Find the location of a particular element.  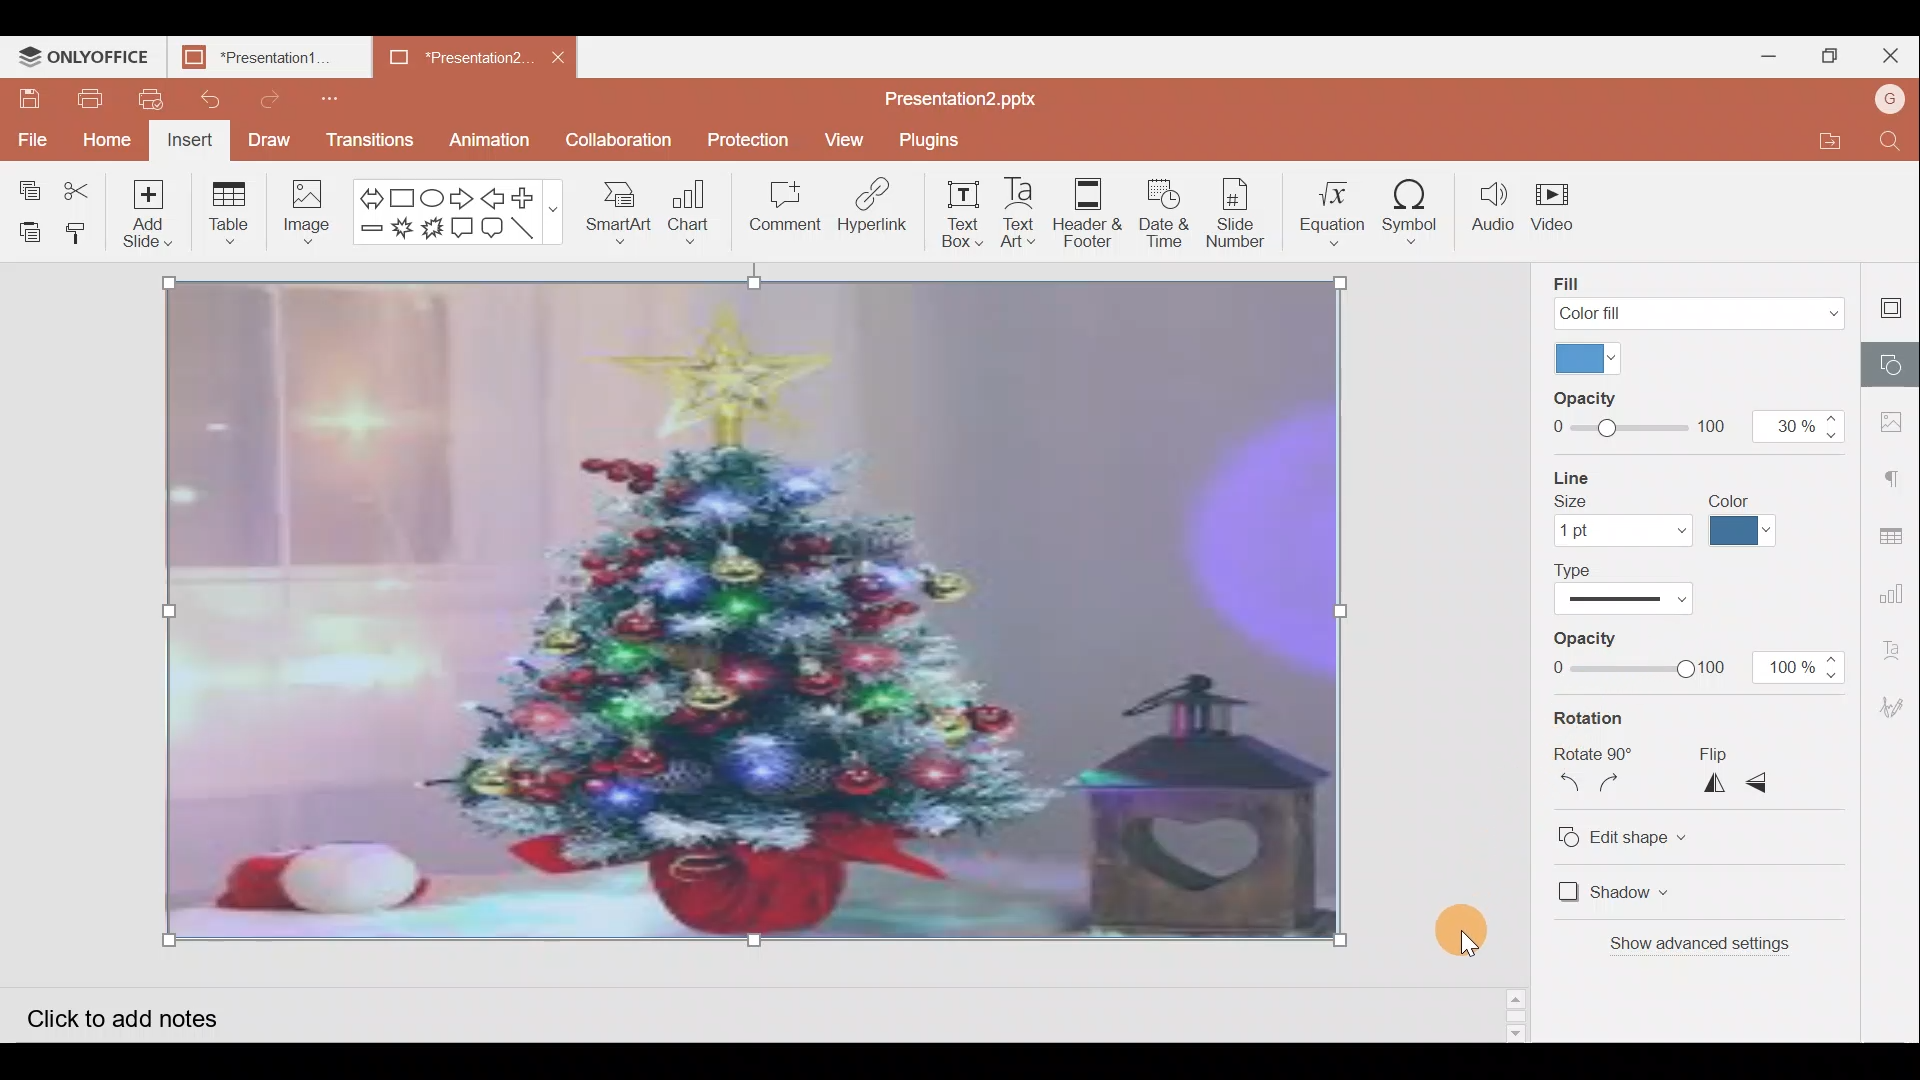

Transitions is located at coordinates (368, 140).